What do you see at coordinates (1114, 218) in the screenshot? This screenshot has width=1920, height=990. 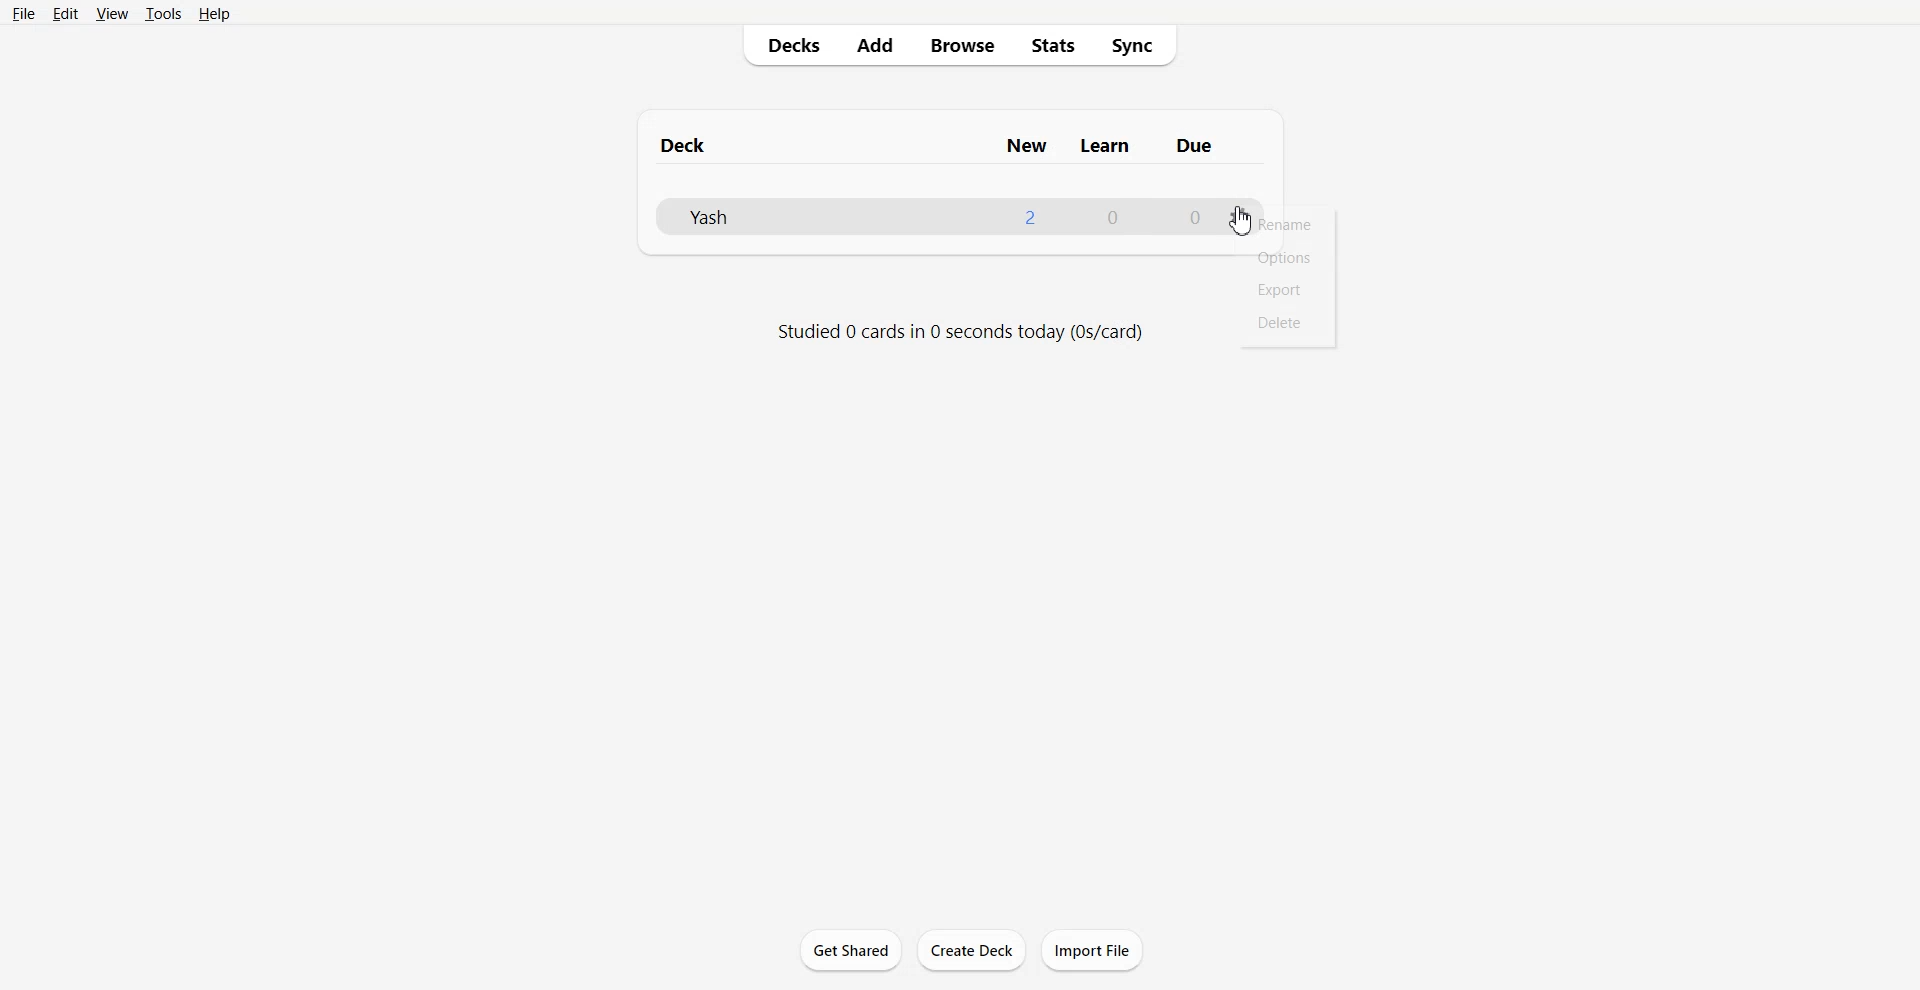 I see `0` at bounding box center [1114, 218].